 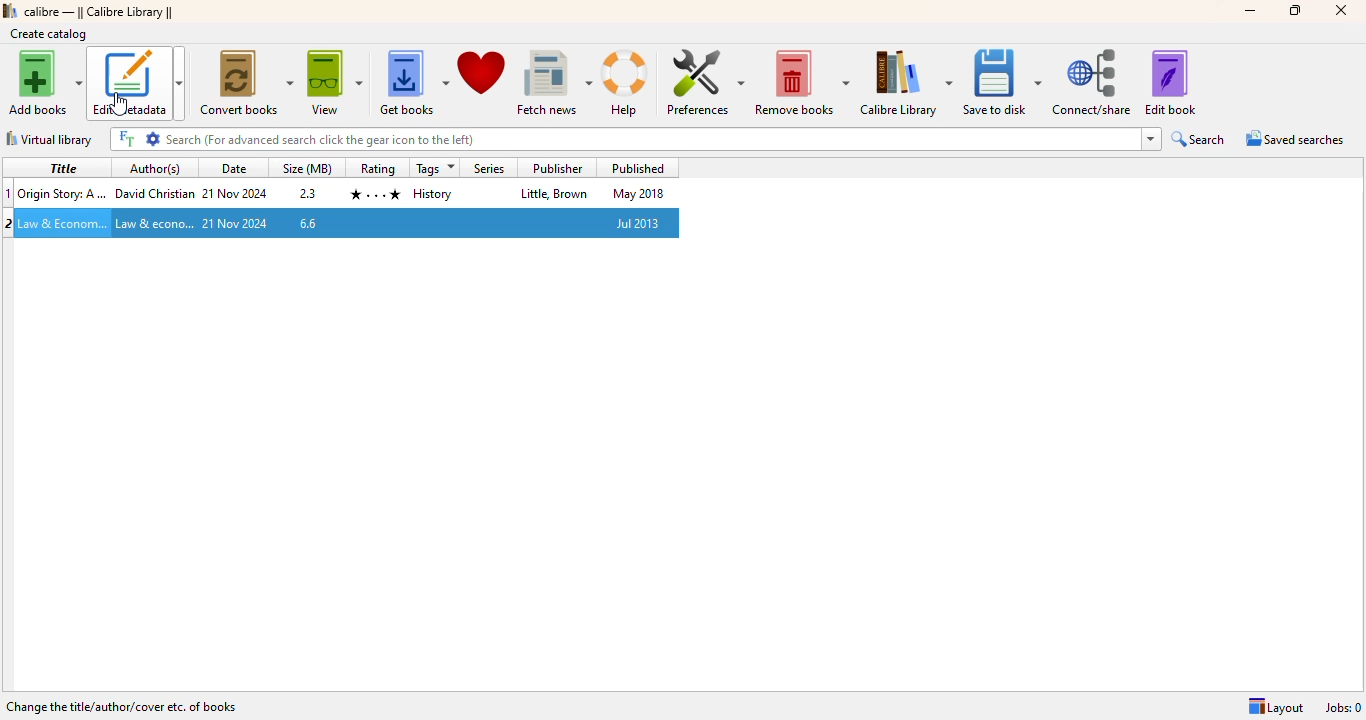 What do you see at coordinates (434, 193) in the screenshot?
I see `tag` at bounding box center [434, 193].